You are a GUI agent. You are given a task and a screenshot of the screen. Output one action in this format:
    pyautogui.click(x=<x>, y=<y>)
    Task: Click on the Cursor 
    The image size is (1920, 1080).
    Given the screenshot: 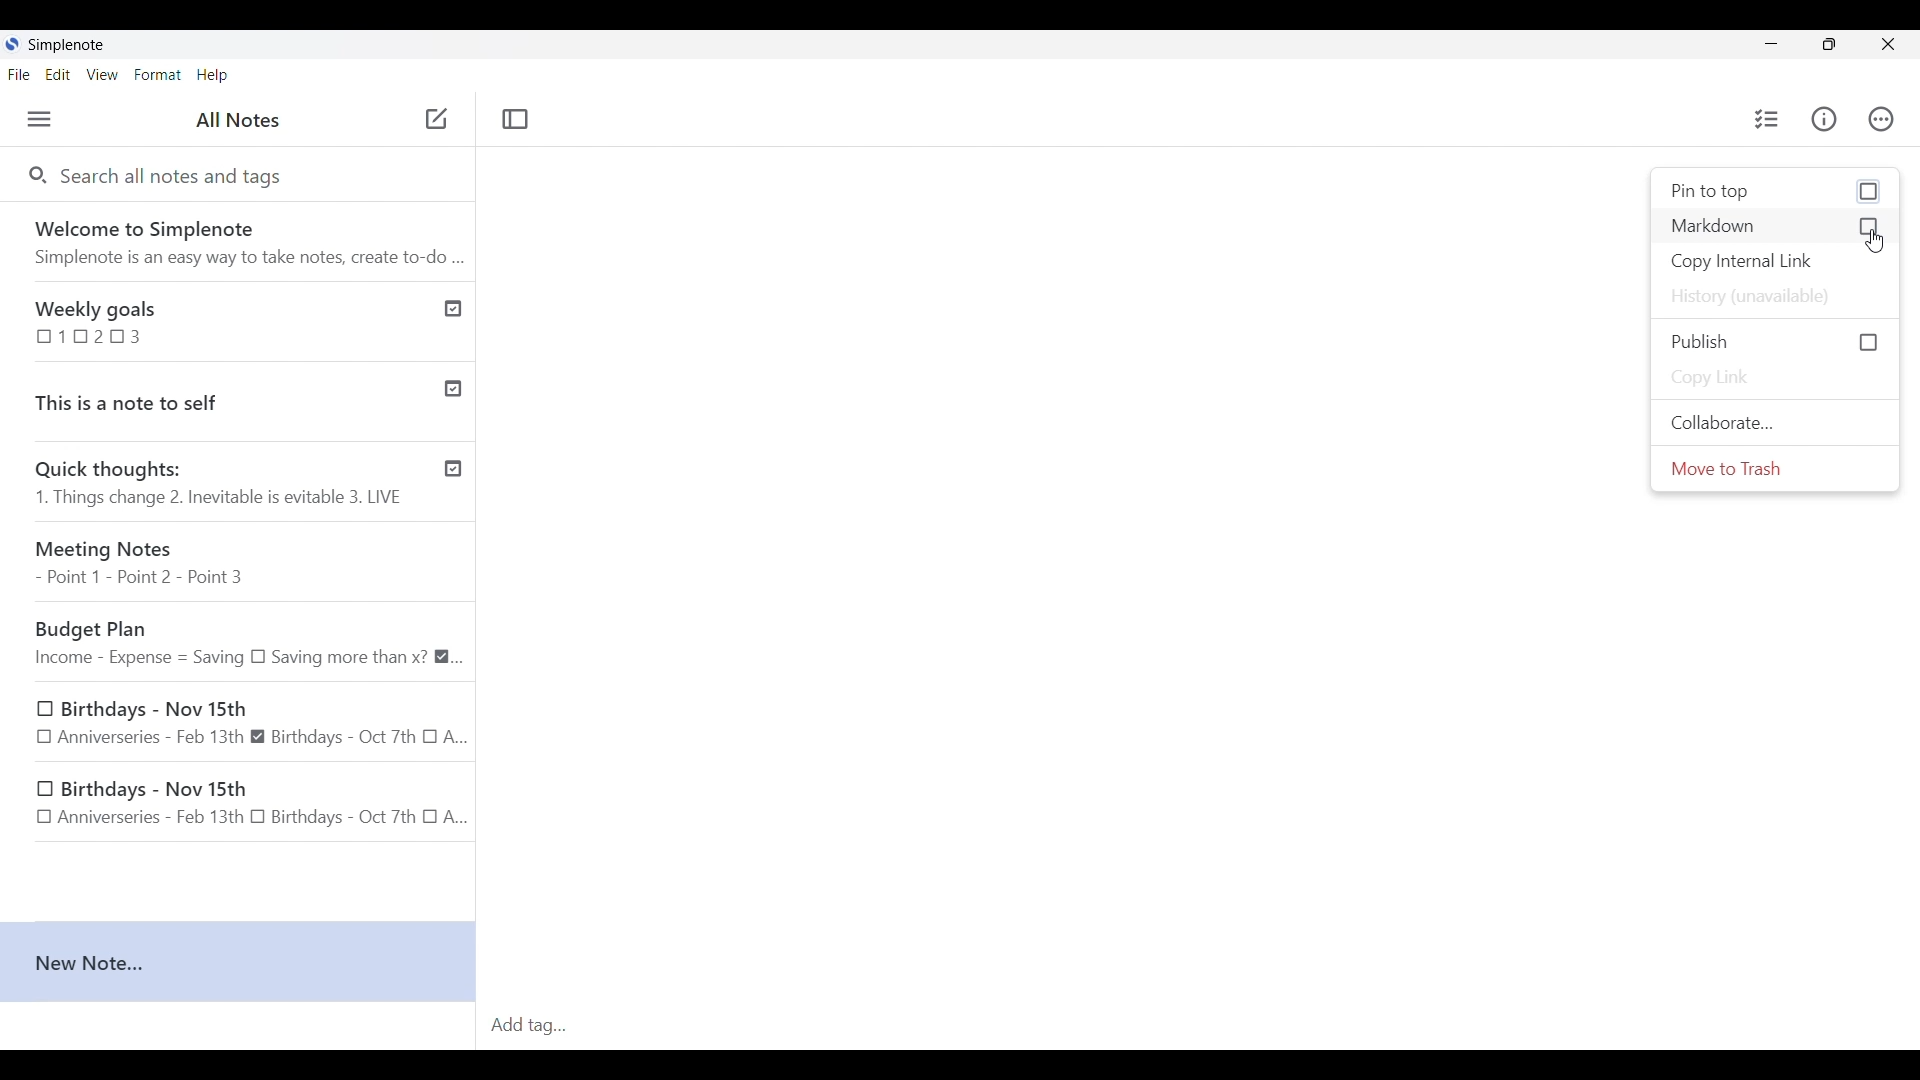 What is the action you would take?
    pyautogui.click(x=1874, y=245)
    